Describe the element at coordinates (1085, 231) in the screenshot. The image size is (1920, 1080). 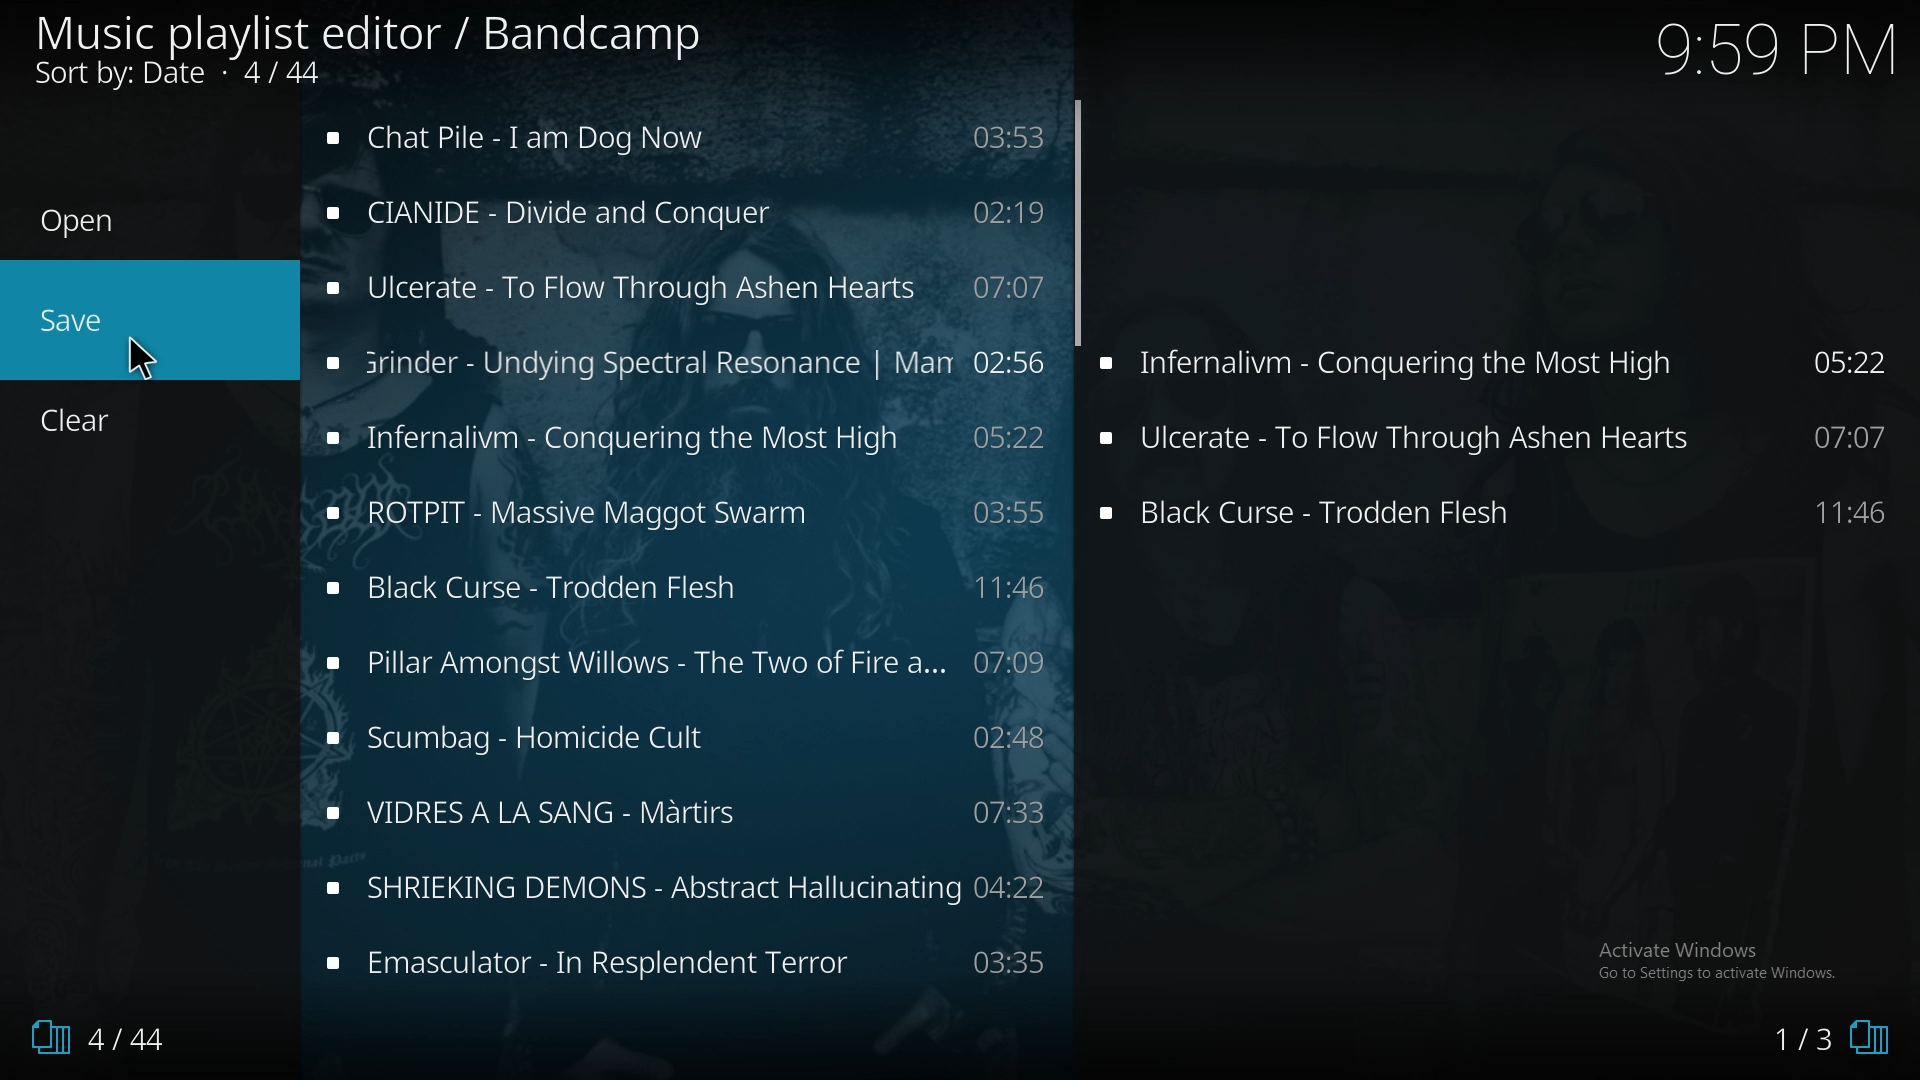
I see `scroll bar` at that location.